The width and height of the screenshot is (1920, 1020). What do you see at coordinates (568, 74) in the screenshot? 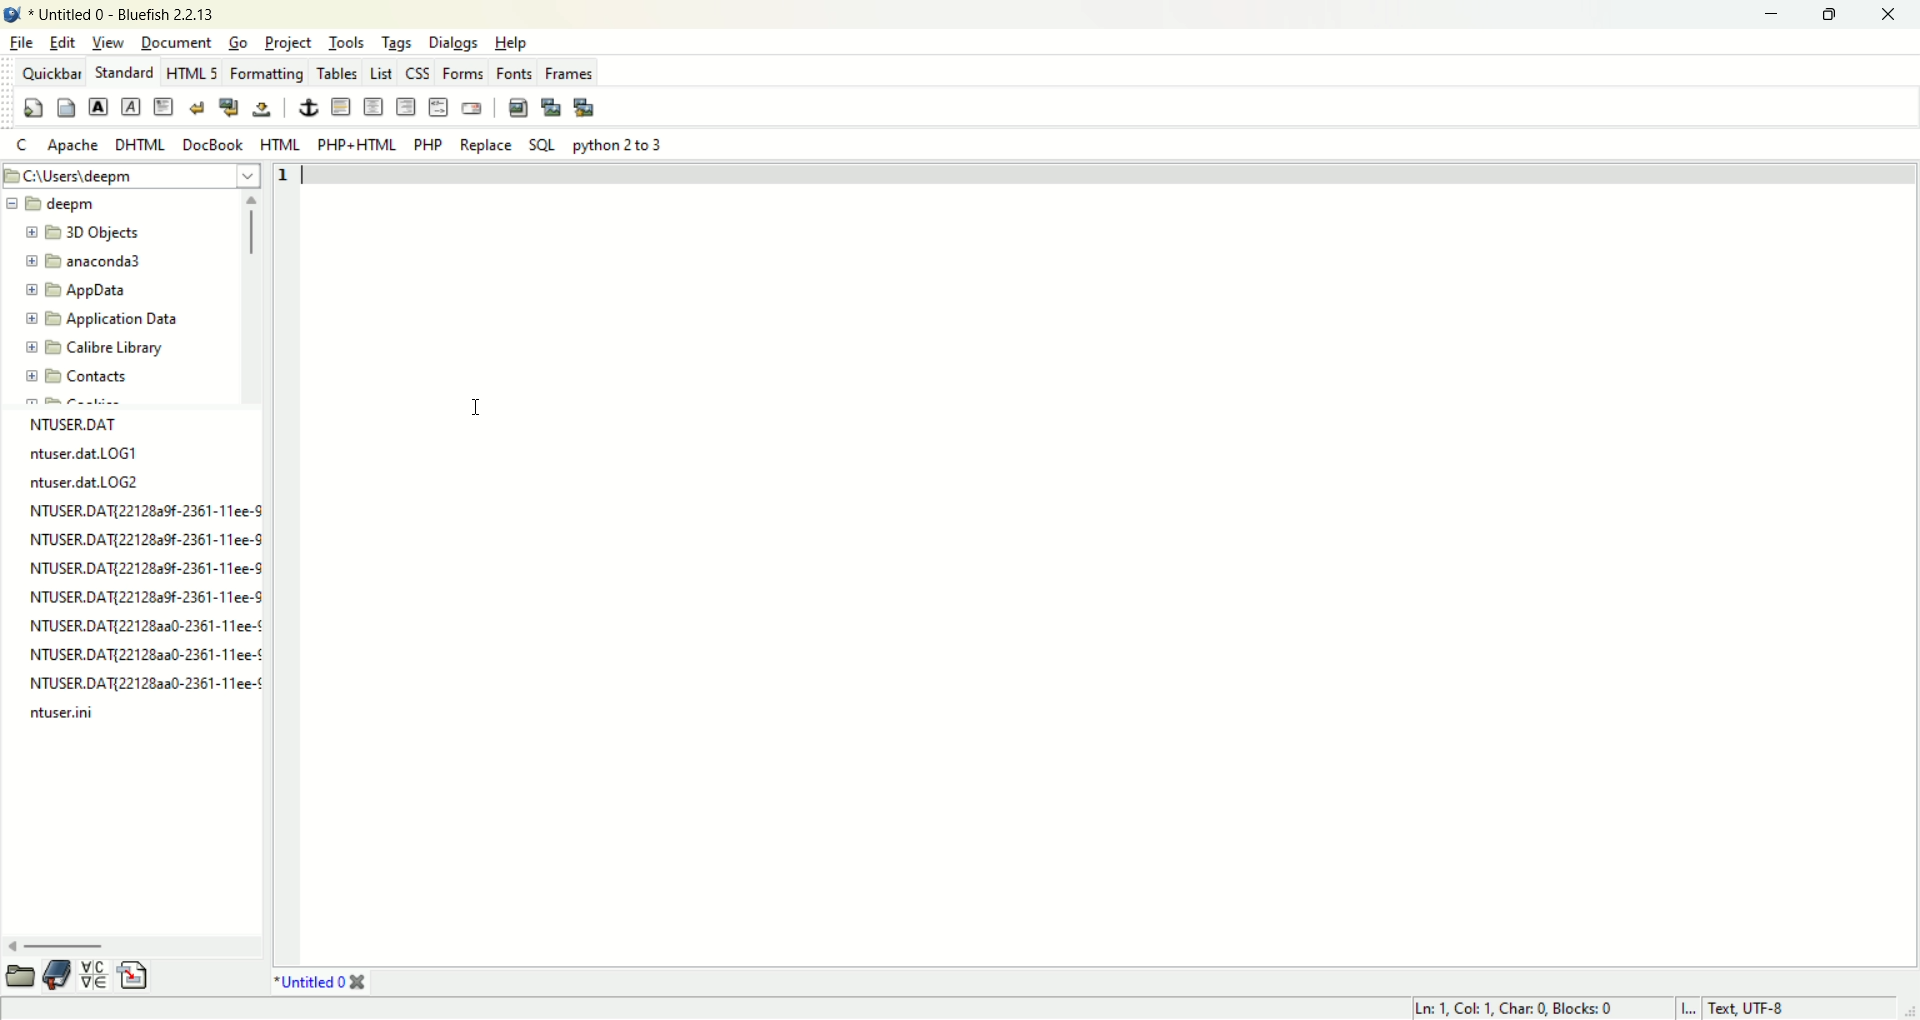
I see `frames` at bounding box center [568, 74].